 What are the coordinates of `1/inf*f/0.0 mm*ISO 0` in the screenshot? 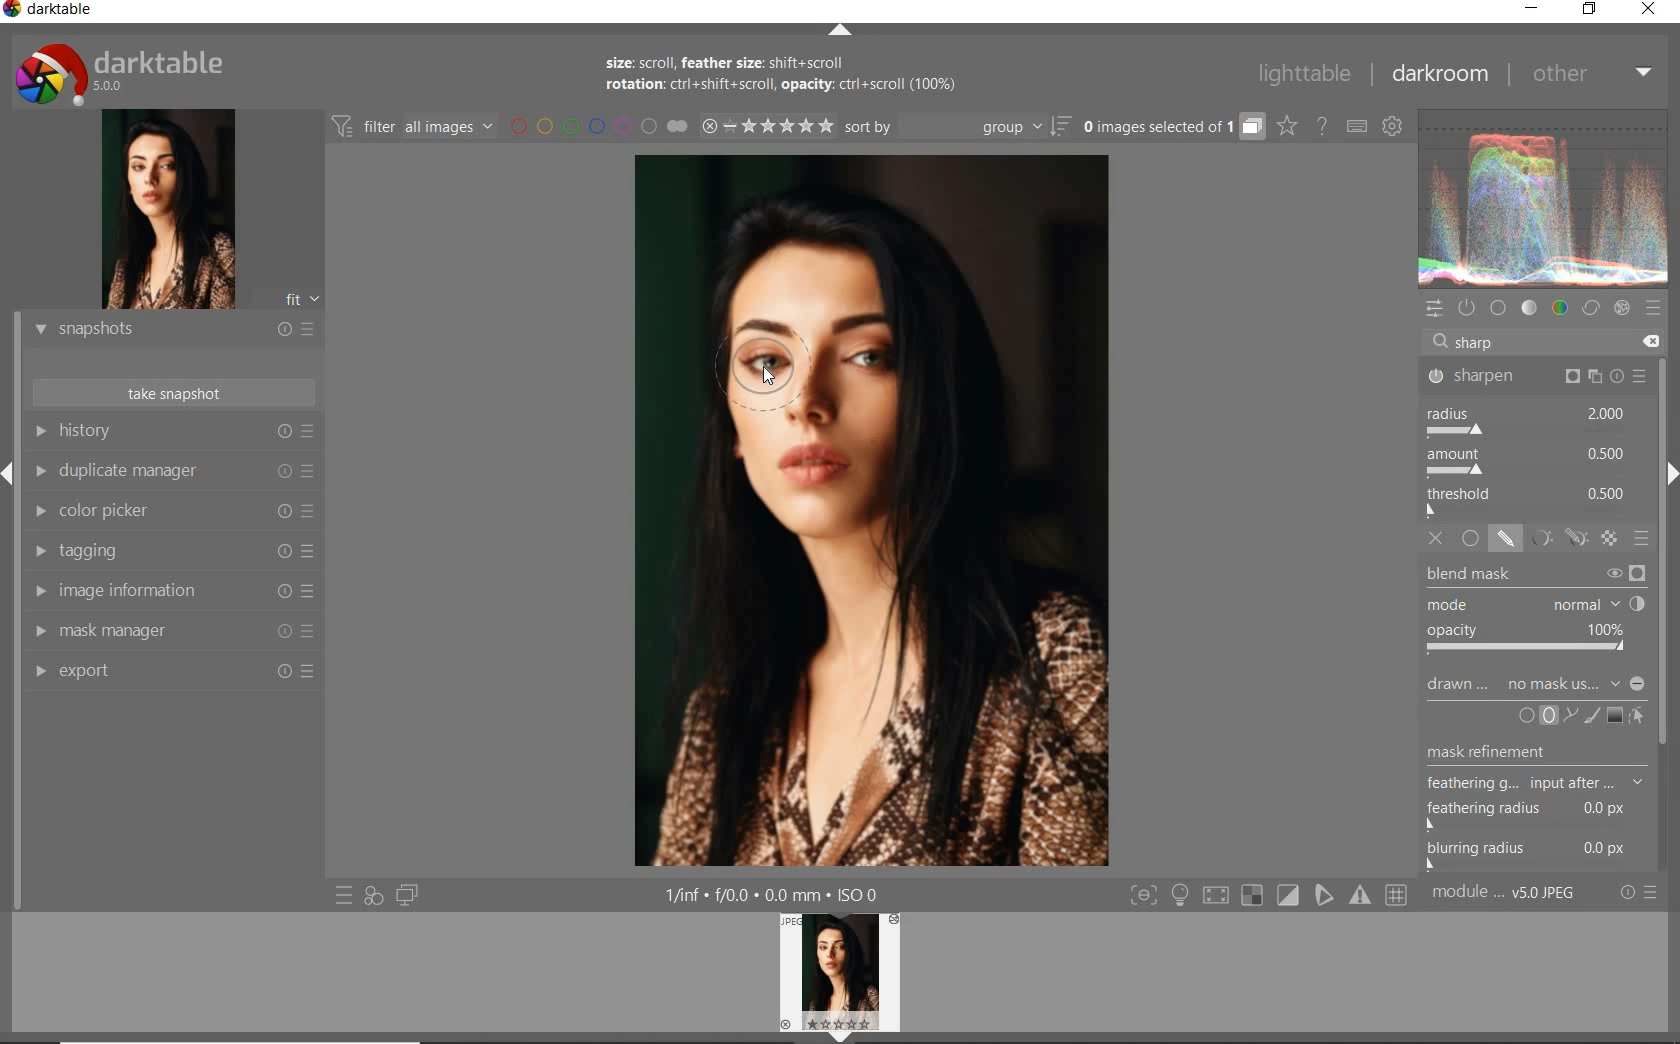 It's located at (774, 894).